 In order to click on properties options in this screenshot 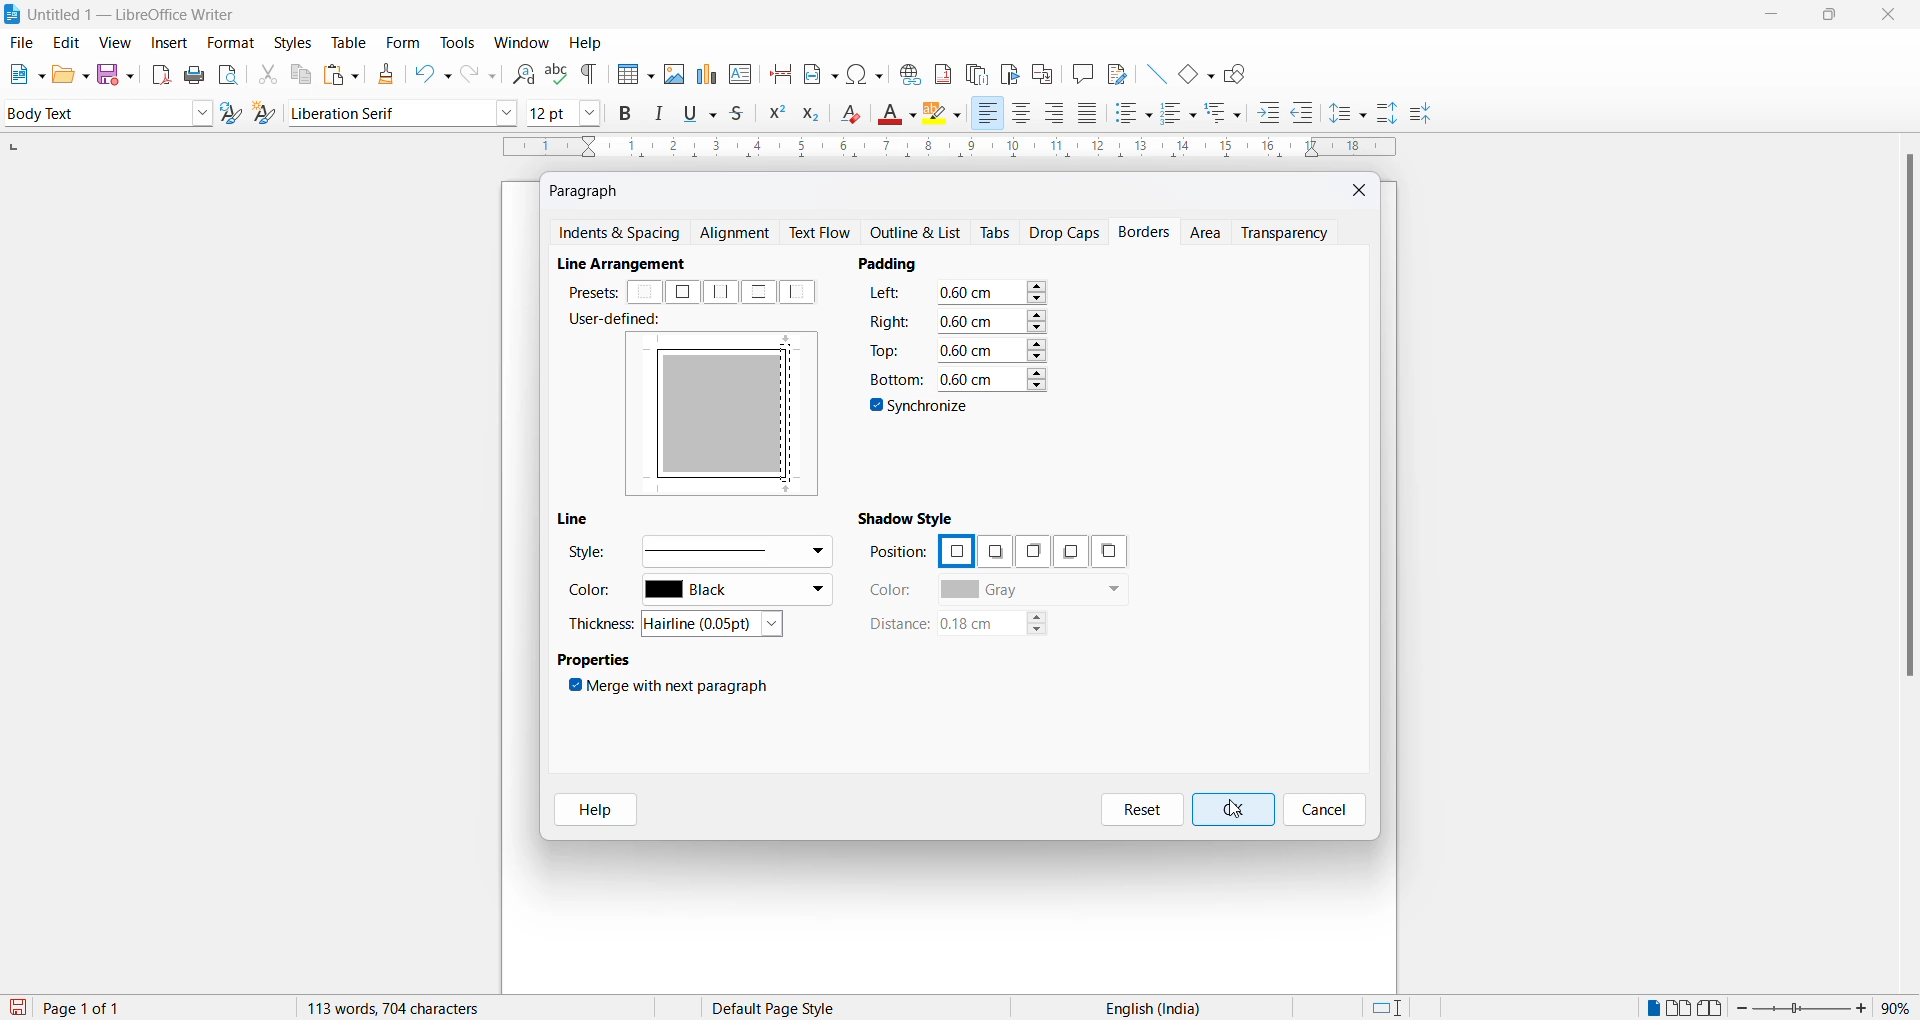, I will do `click(596, 662)`.